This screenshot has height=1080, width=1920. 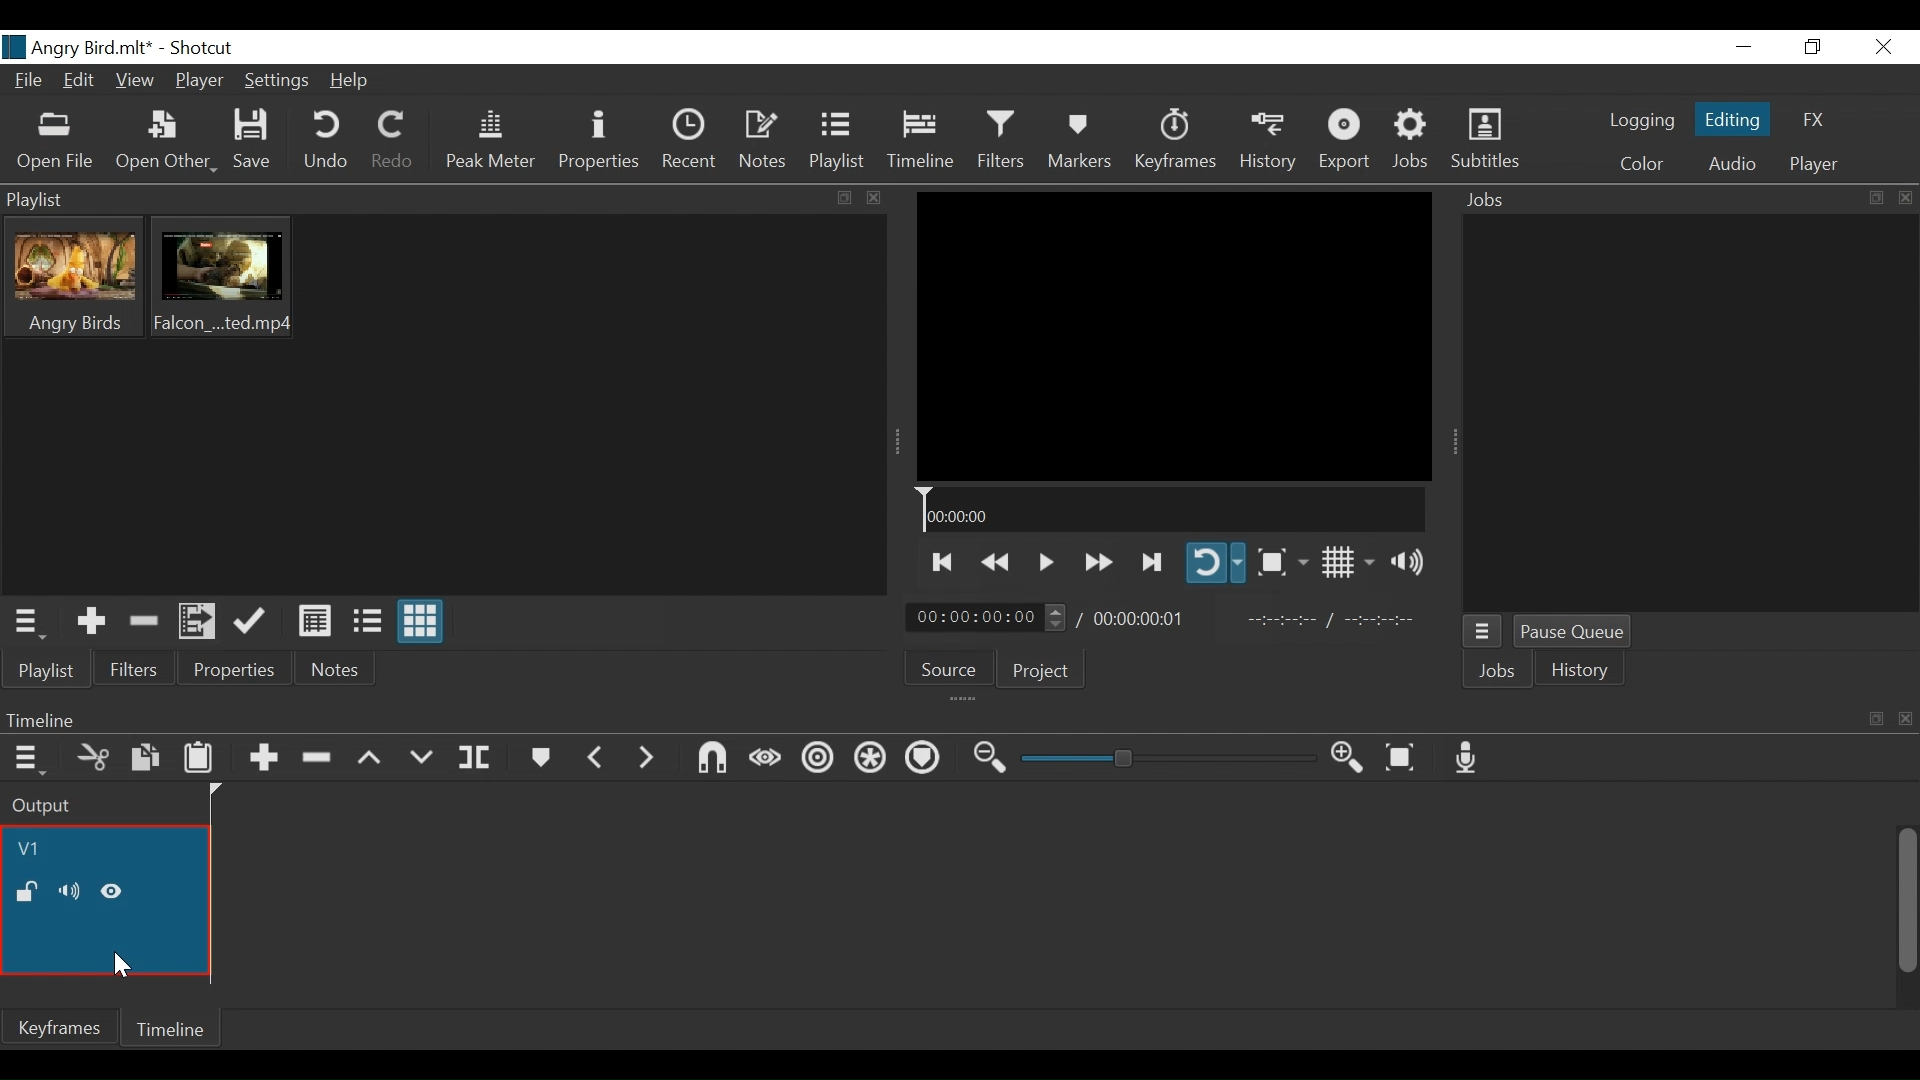 What do you see at coordinates (1497, 671) in the screenshot?
I see `Jobs` at bounding box center [1497, 671].